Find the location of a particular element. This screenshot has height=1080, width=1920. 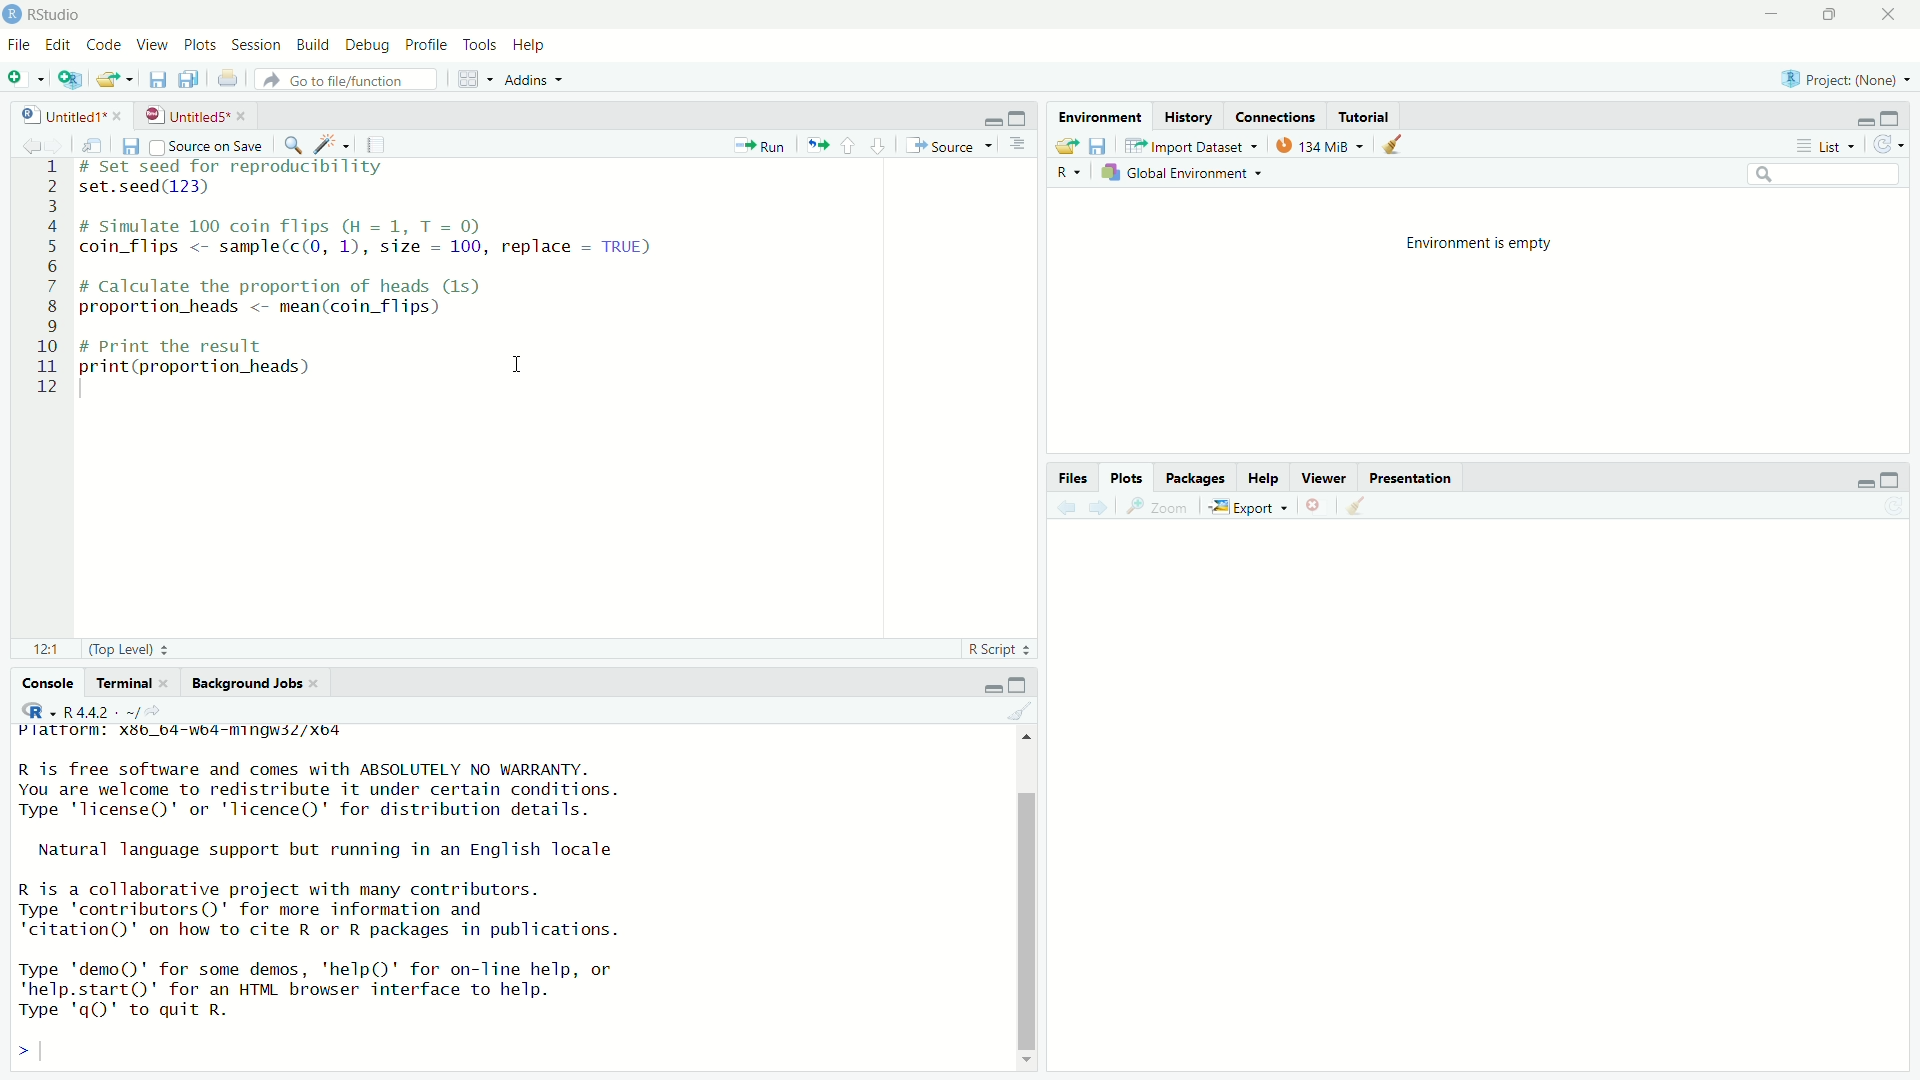

clear console is located at coordinates (1022, 714).